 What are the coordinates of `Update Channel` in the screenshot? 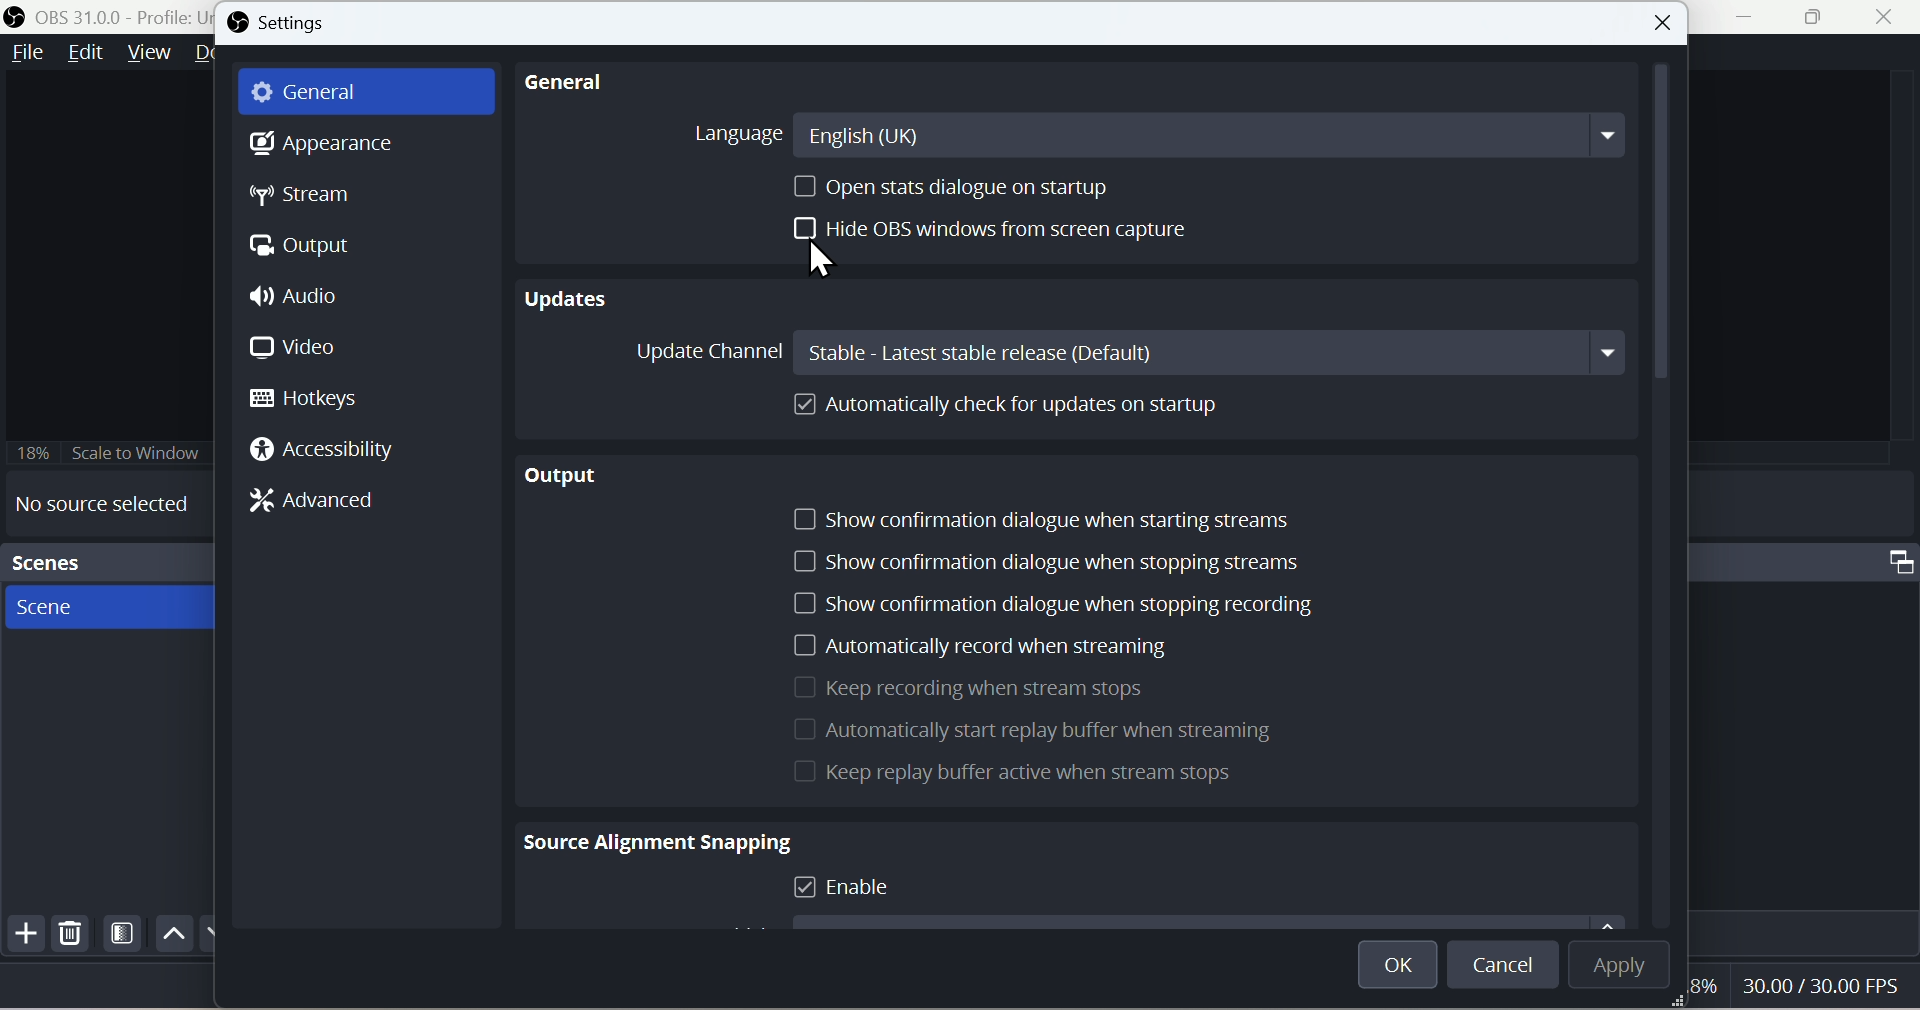 It's located at (706, 350).